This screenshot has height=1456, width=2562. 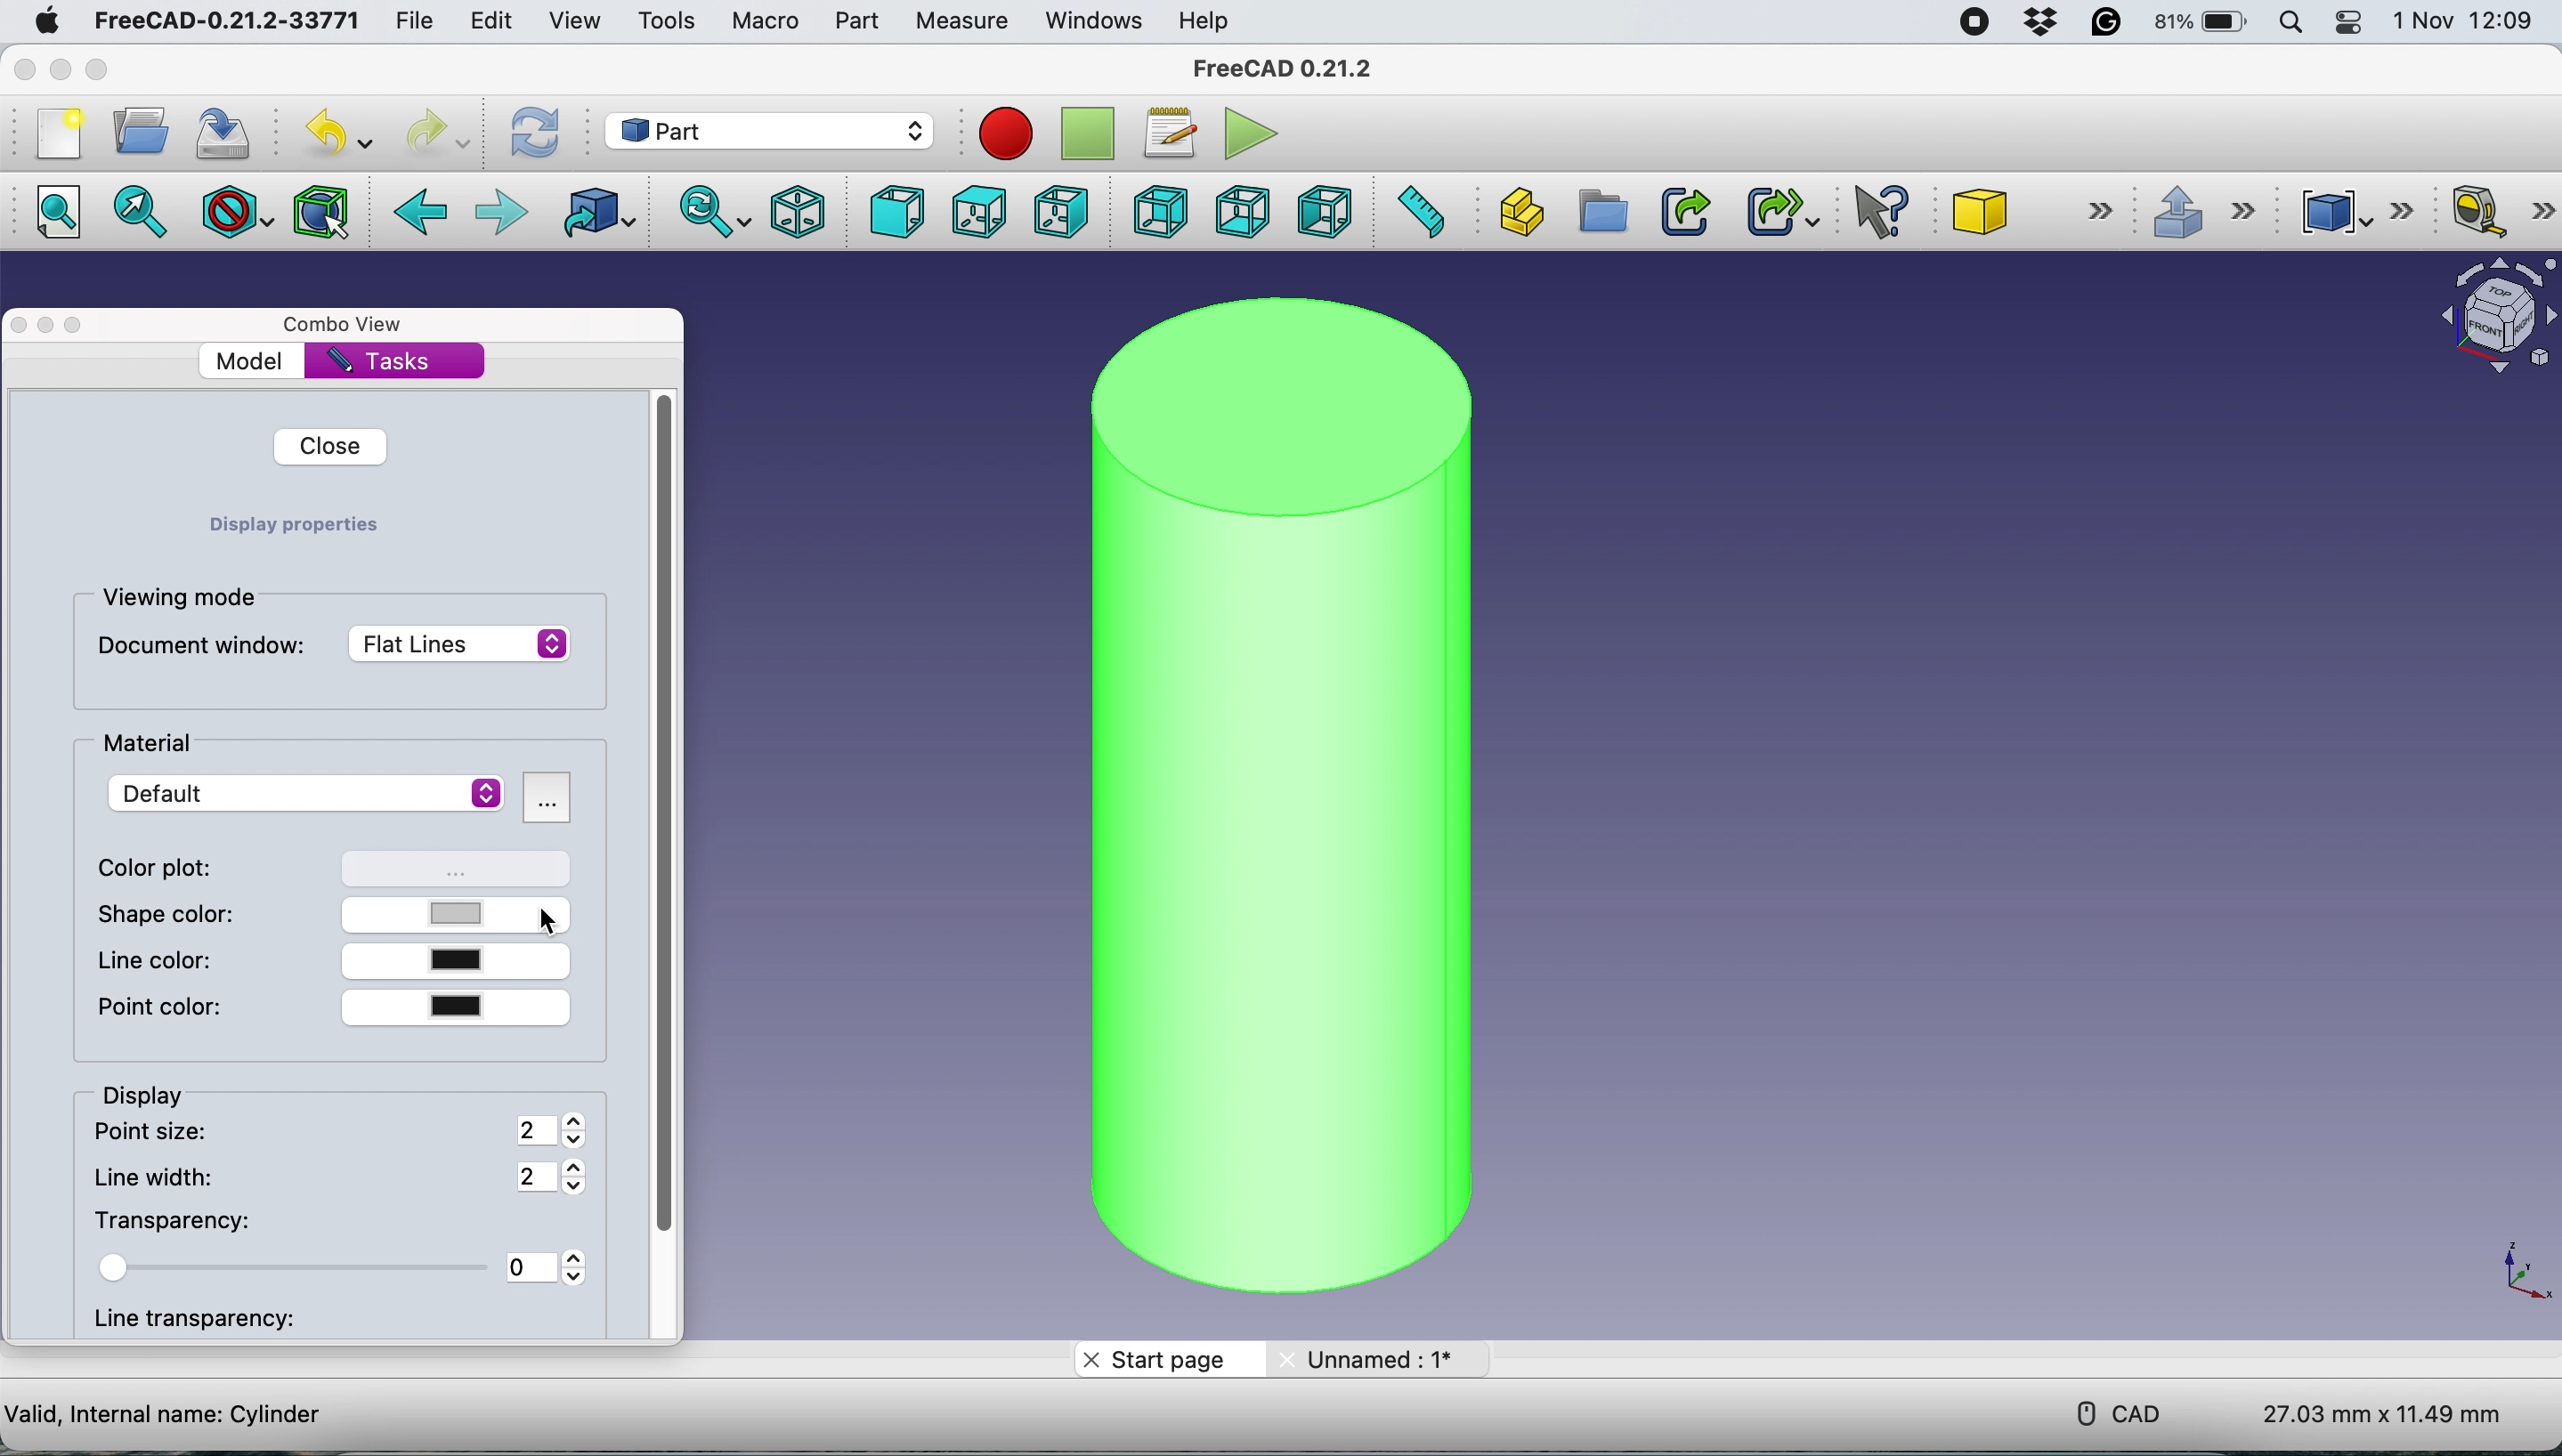 What do you see at coordinates (49, 22) in the screenshot?
I see `system logo` at bounding box center [49, 22].